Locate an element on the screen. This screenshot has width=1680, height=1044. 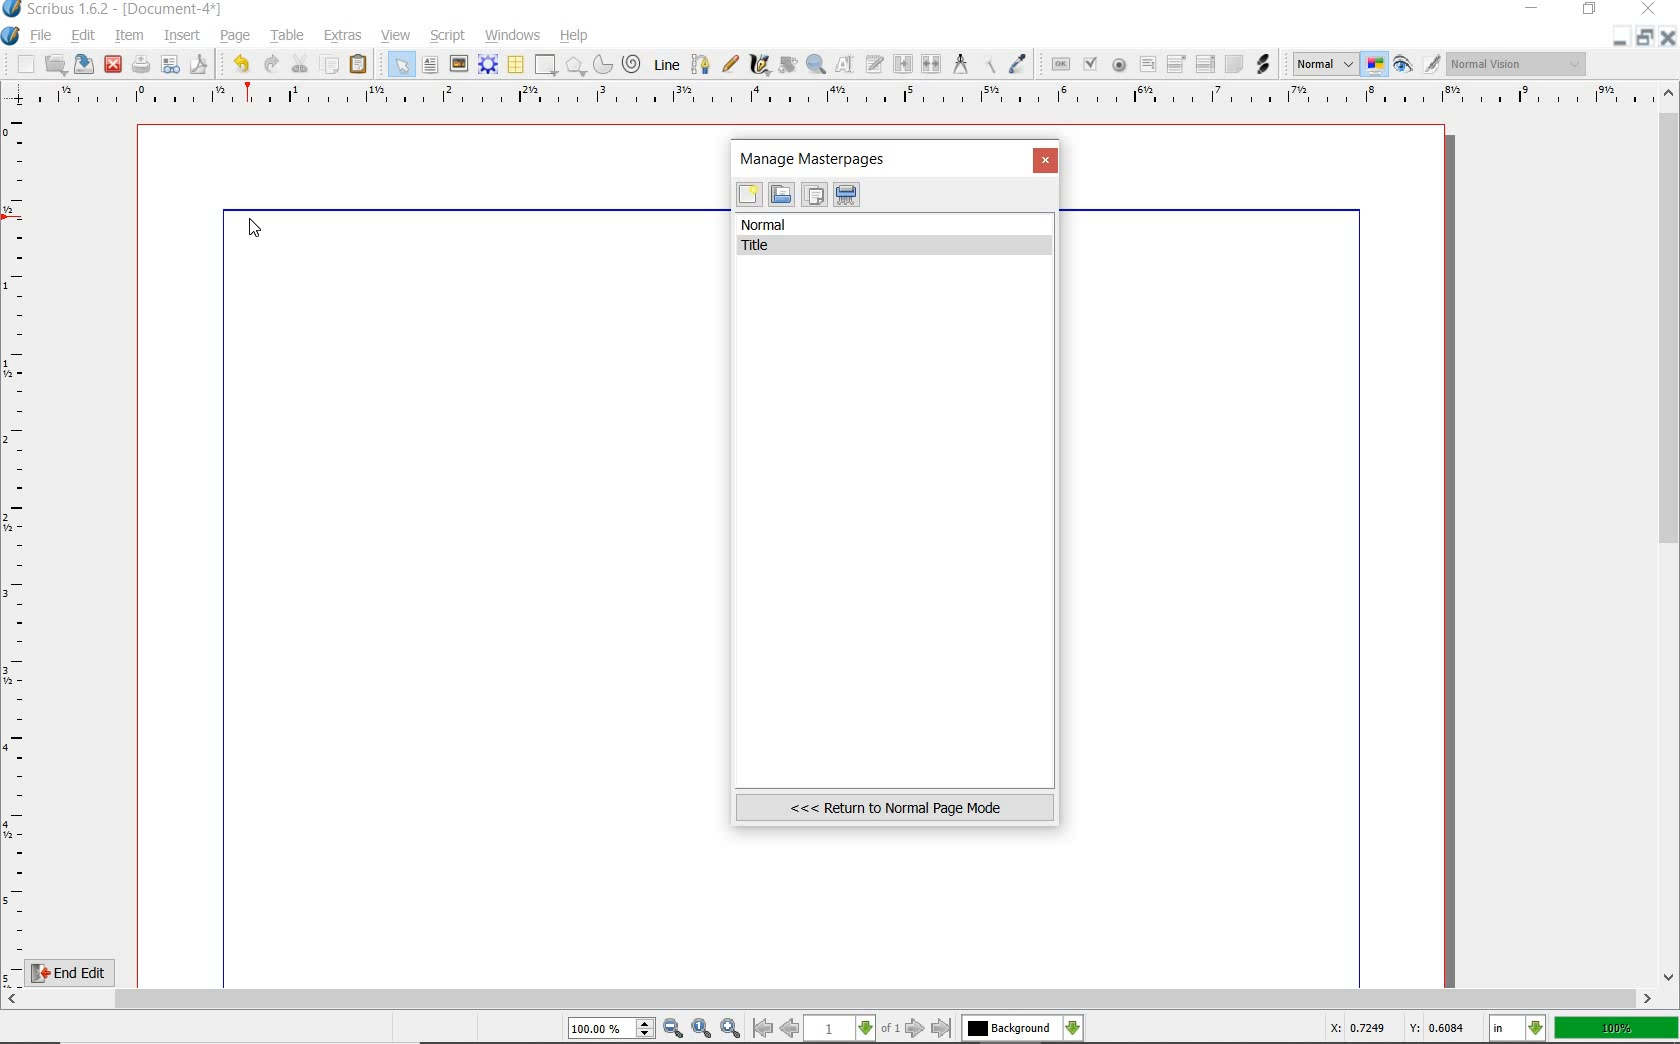
scrollbar is located at coordinates (830, 999).